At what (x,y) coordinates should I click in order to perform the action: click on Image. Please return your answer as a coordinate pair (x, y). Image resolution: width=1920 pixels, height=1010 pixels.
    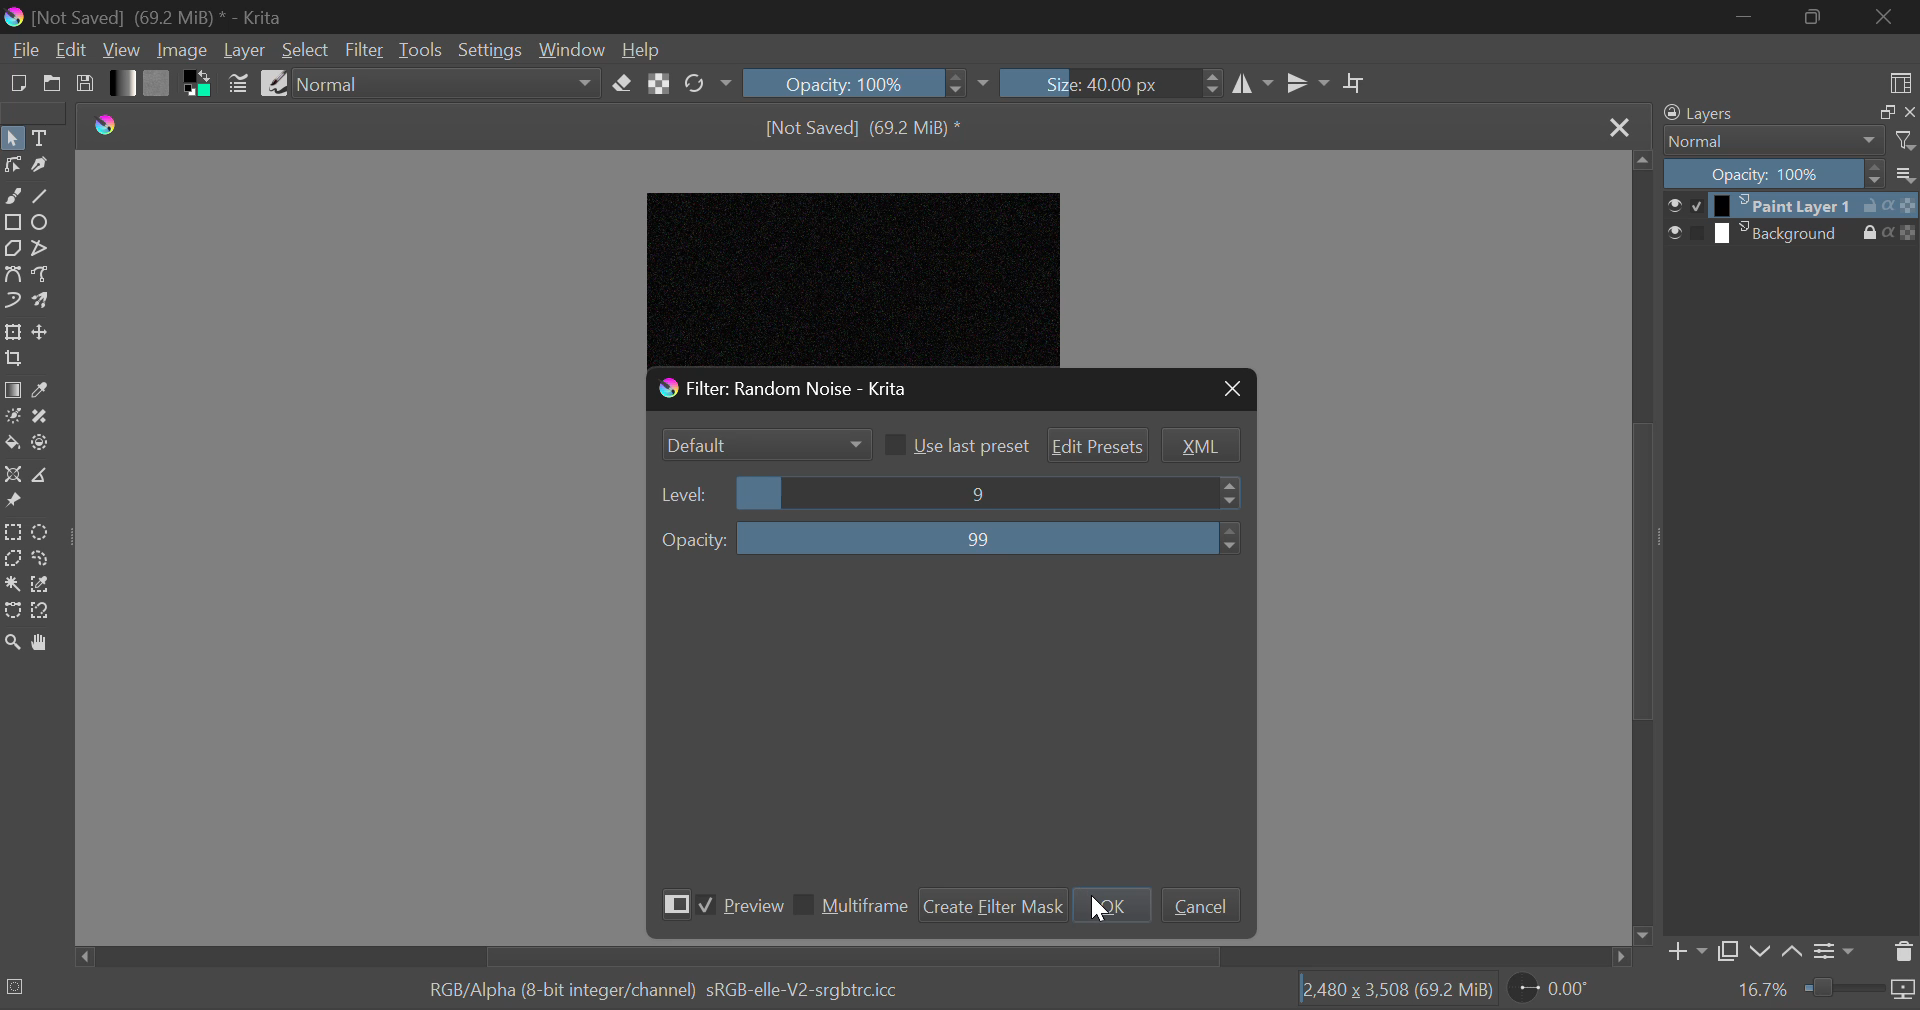
    Looking at the image, I should click on (182, 52).